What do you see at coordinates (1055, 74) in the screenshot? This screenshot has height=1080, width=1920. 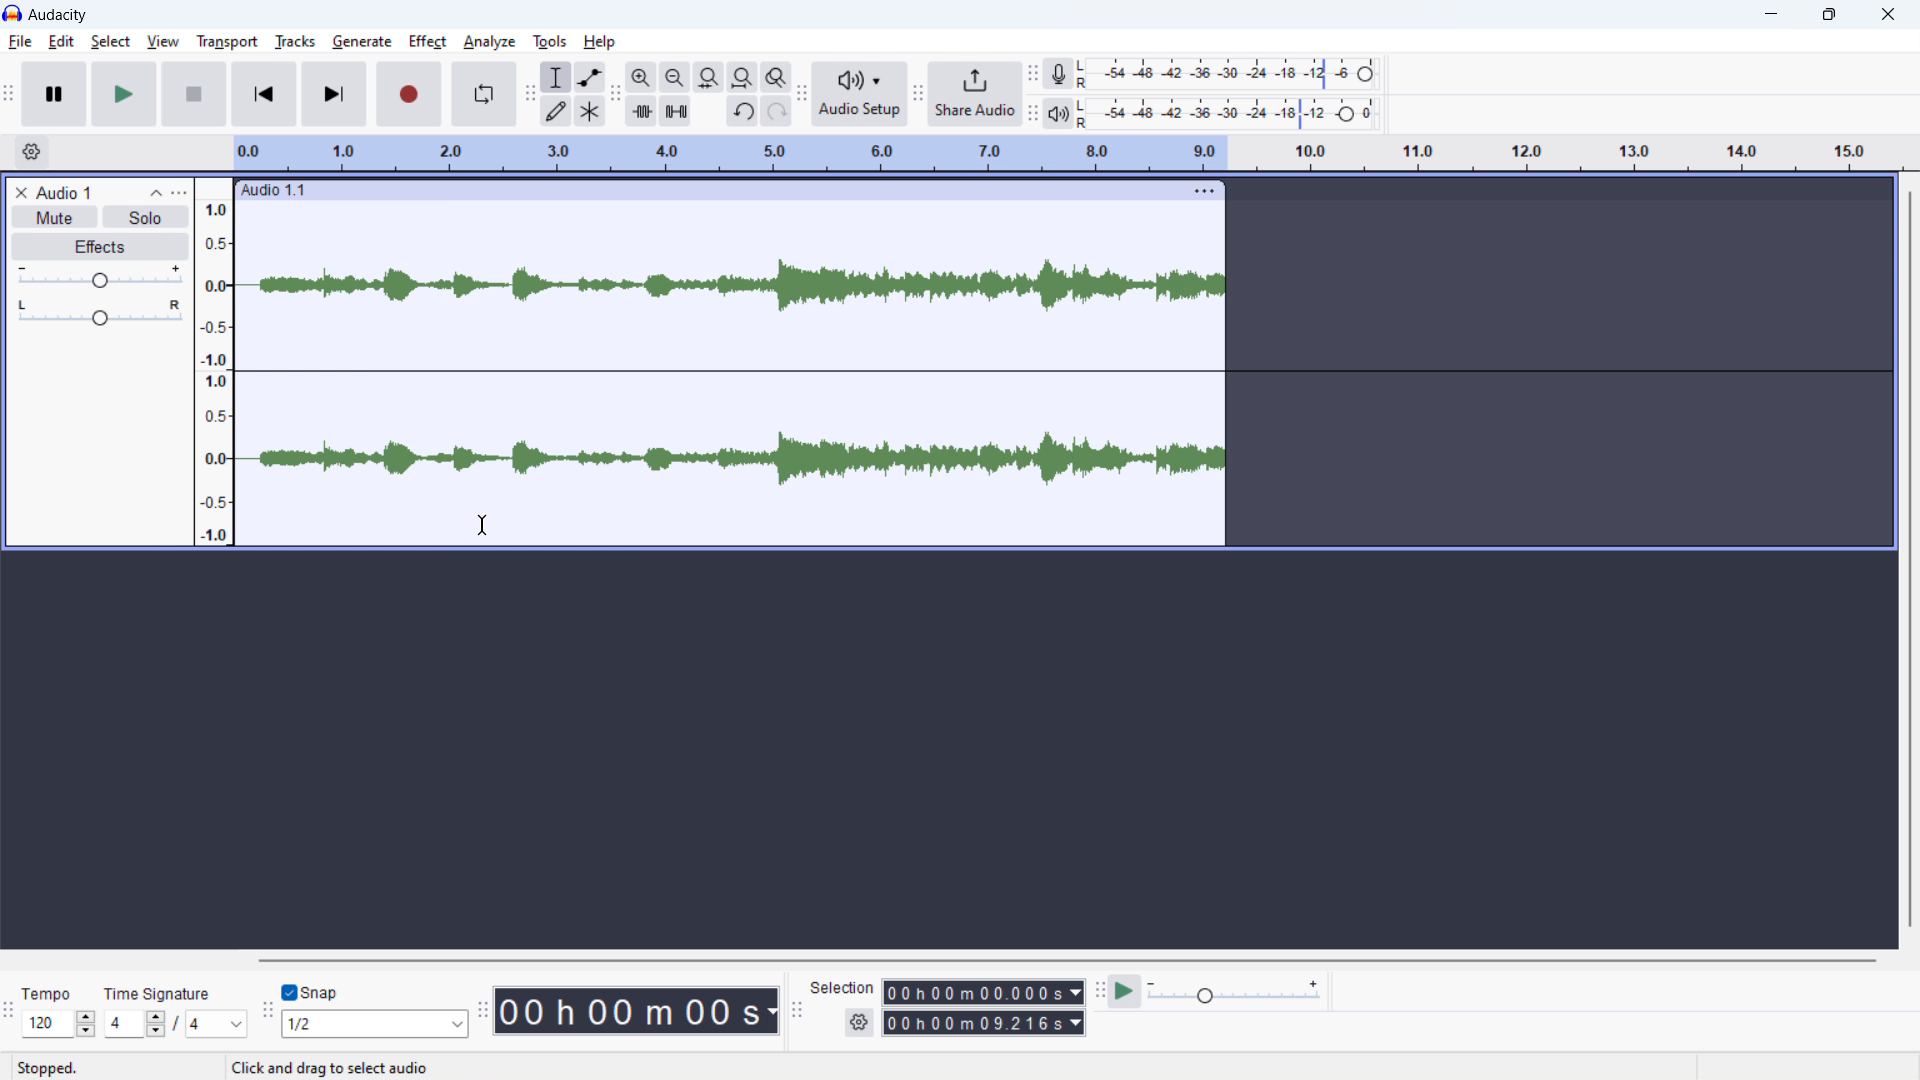 I see `recording meter` at bounding box center [1055, 74].